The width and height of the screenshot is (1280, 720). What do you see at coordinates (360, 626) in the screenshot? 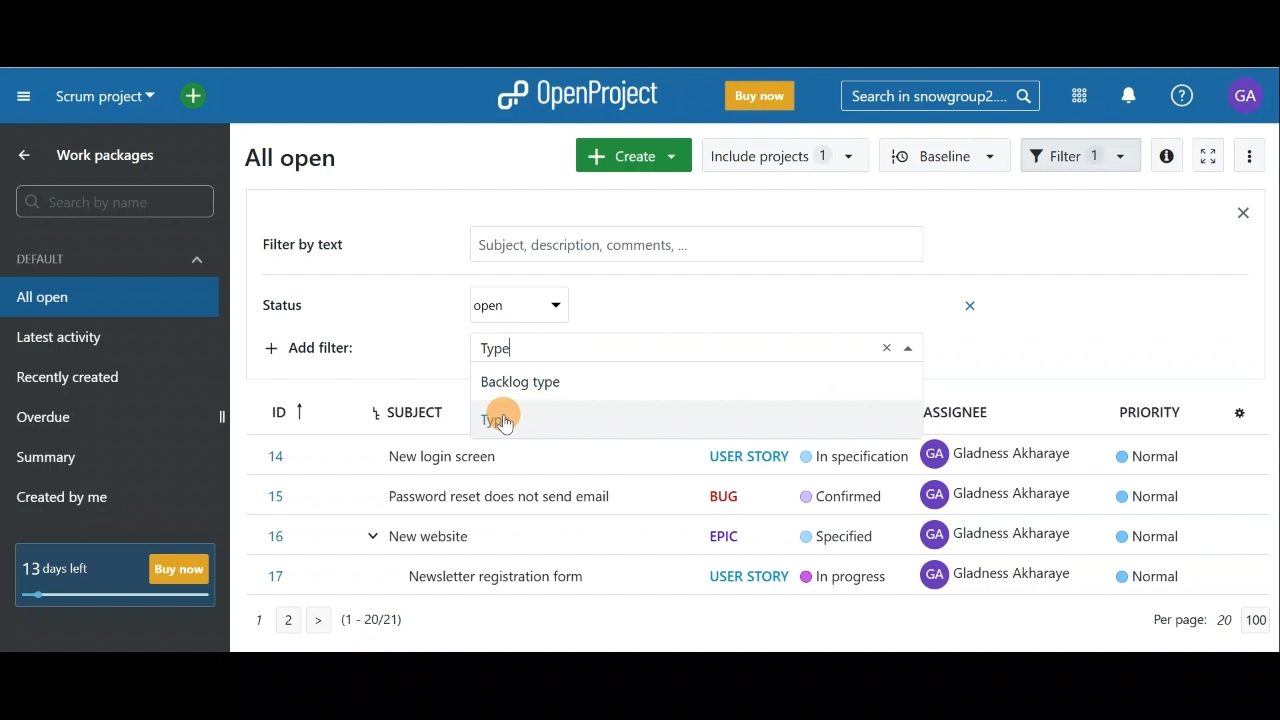
I see `Page number` at bounding box center [360, 626].